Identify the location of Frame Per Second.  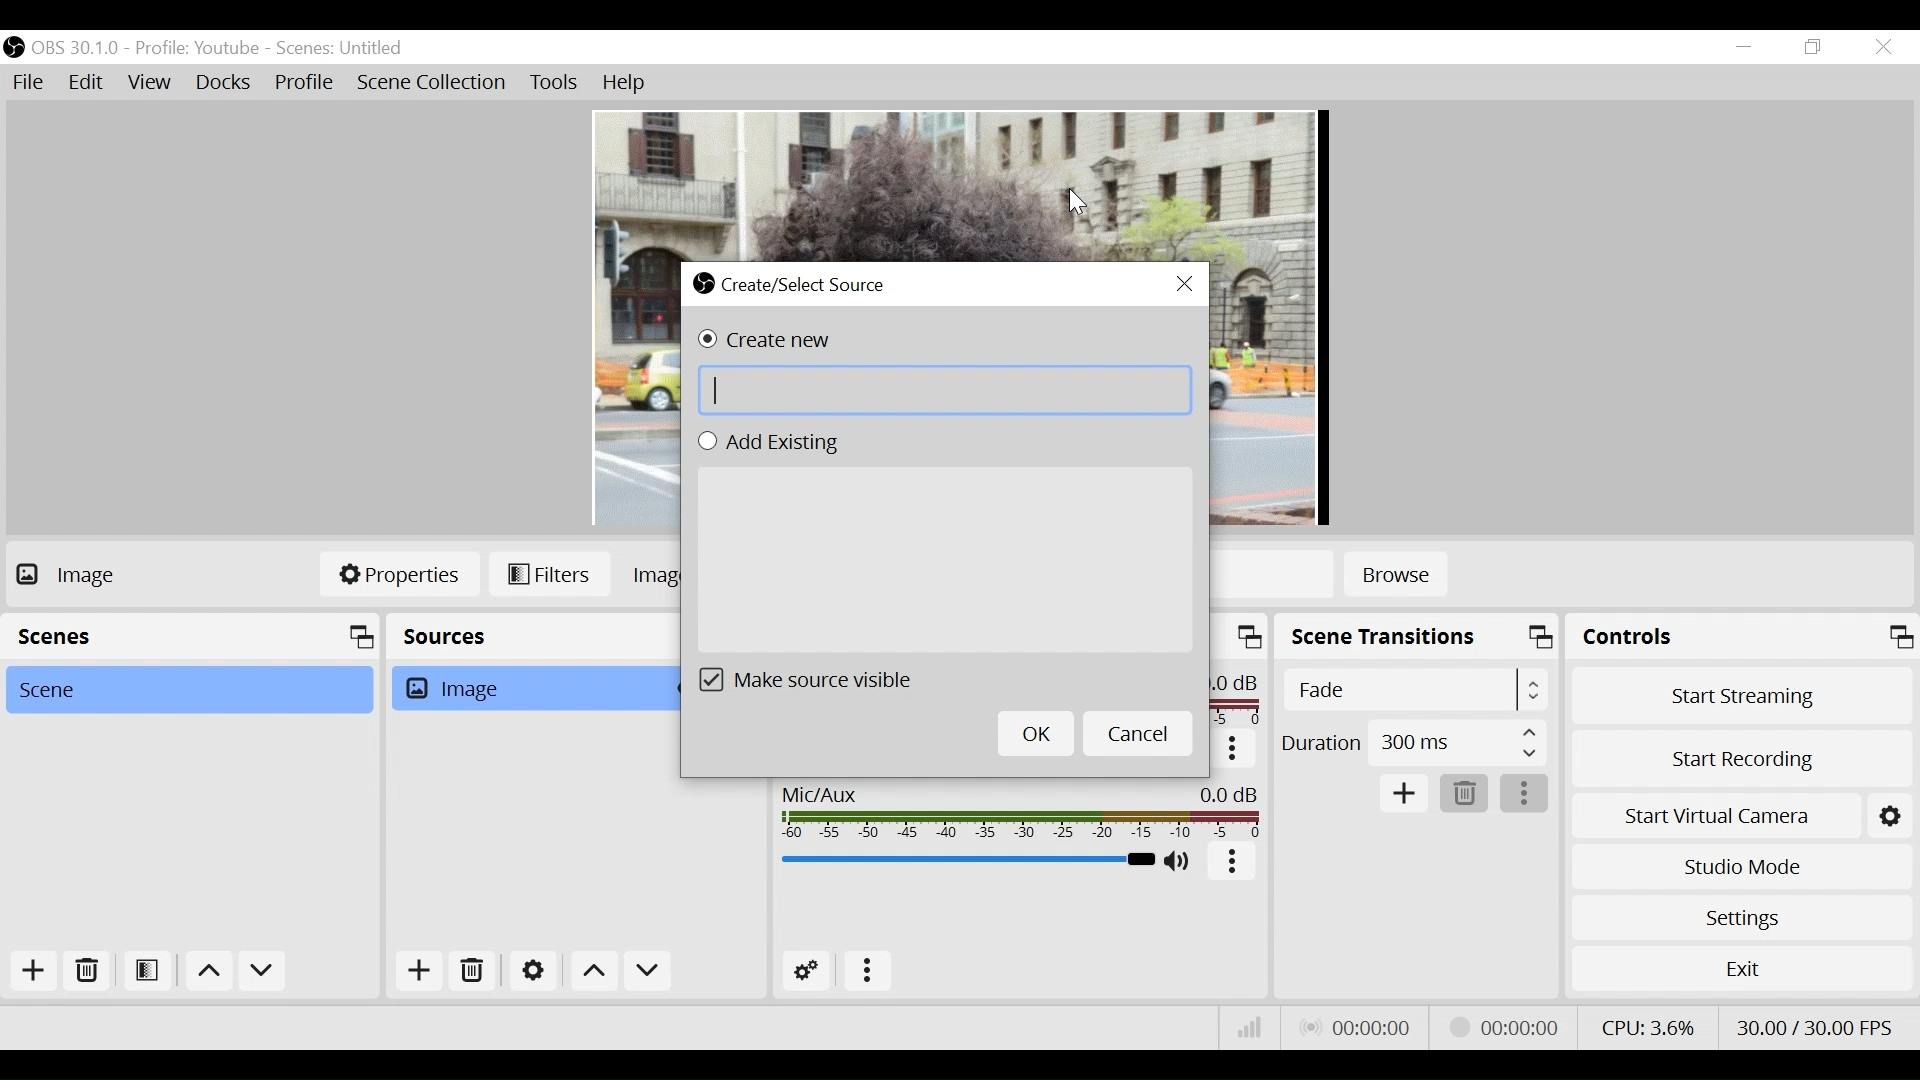
(1814, 1028).